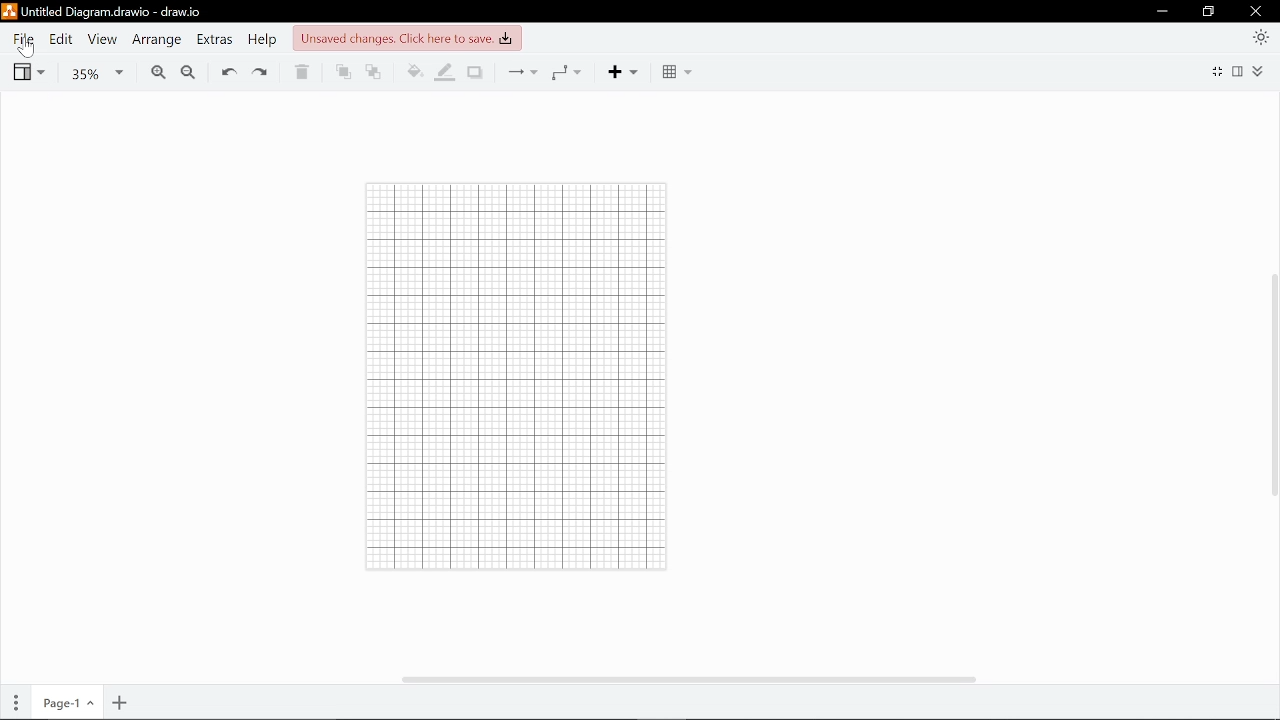 This screenshot has width=1280, height=720. Describe the element at coordinates (1258, 37) in the screenshot. I see `Appearence` at that location.